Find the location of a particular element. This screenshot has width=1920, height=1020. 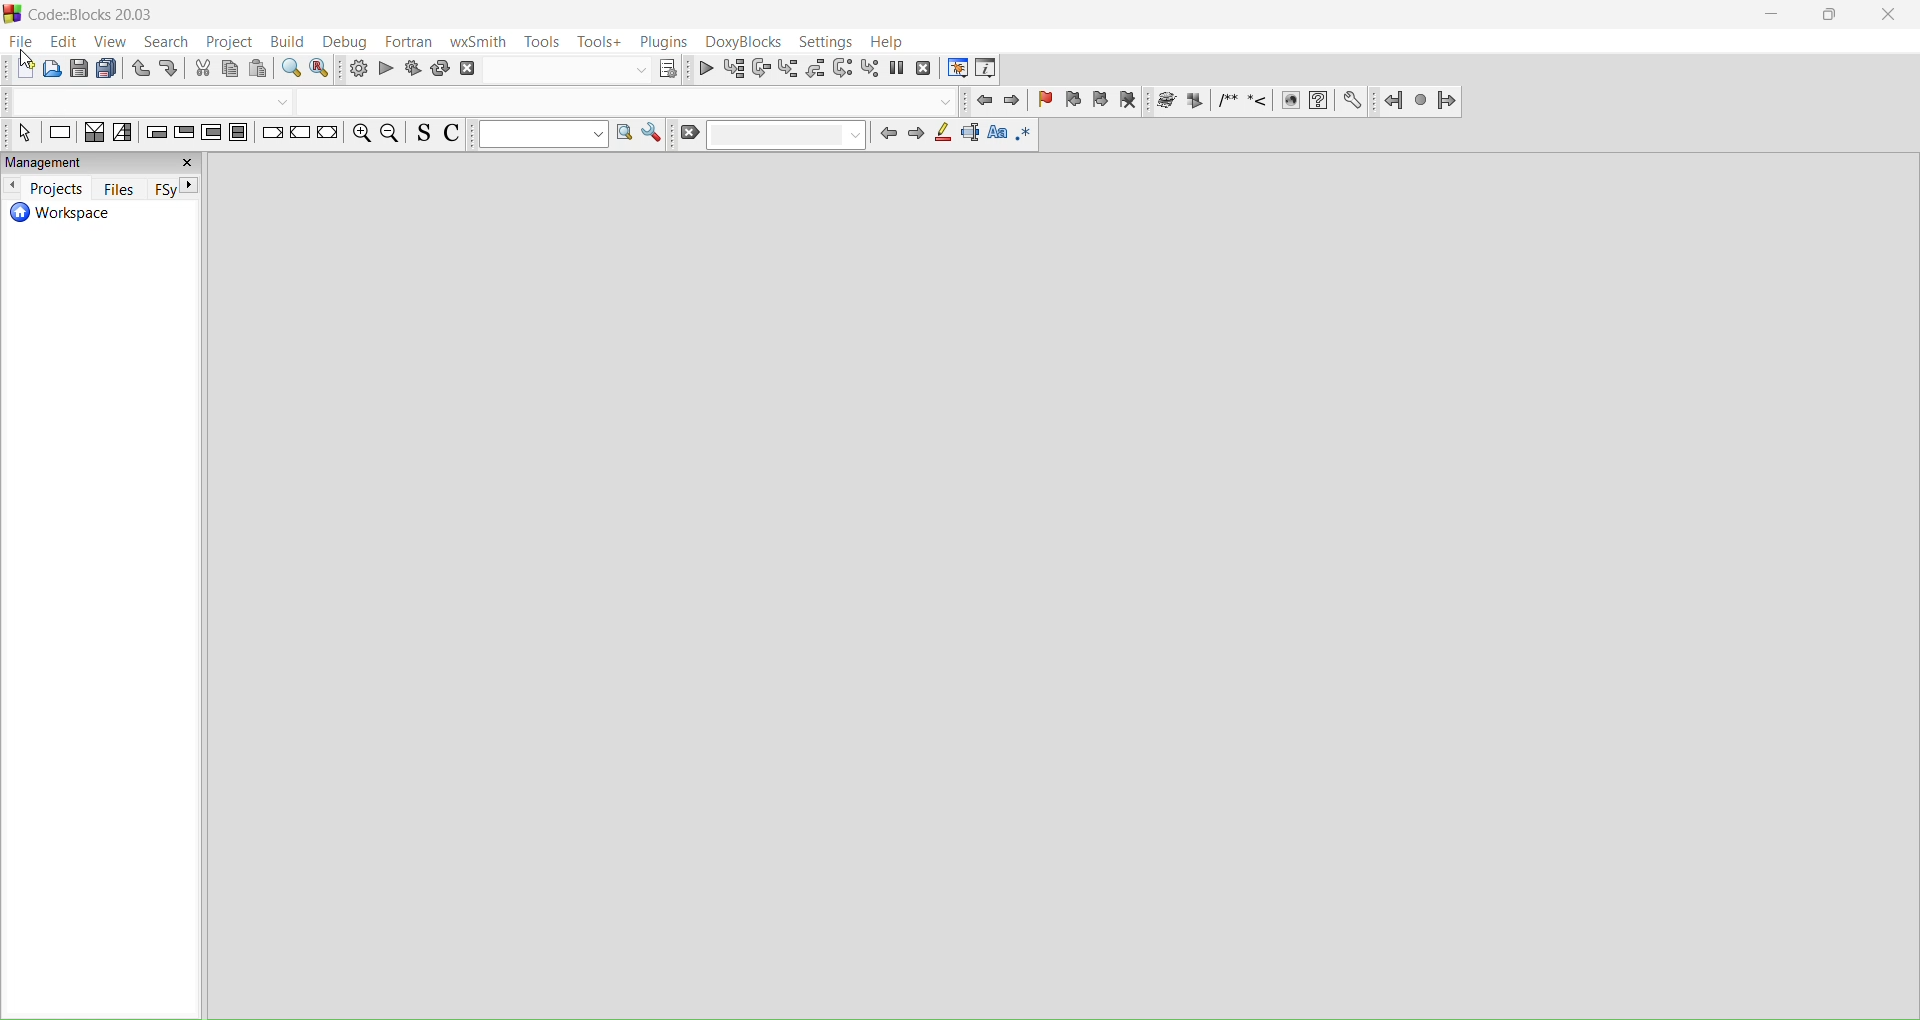

build and run is located at coordinates (414, 69).